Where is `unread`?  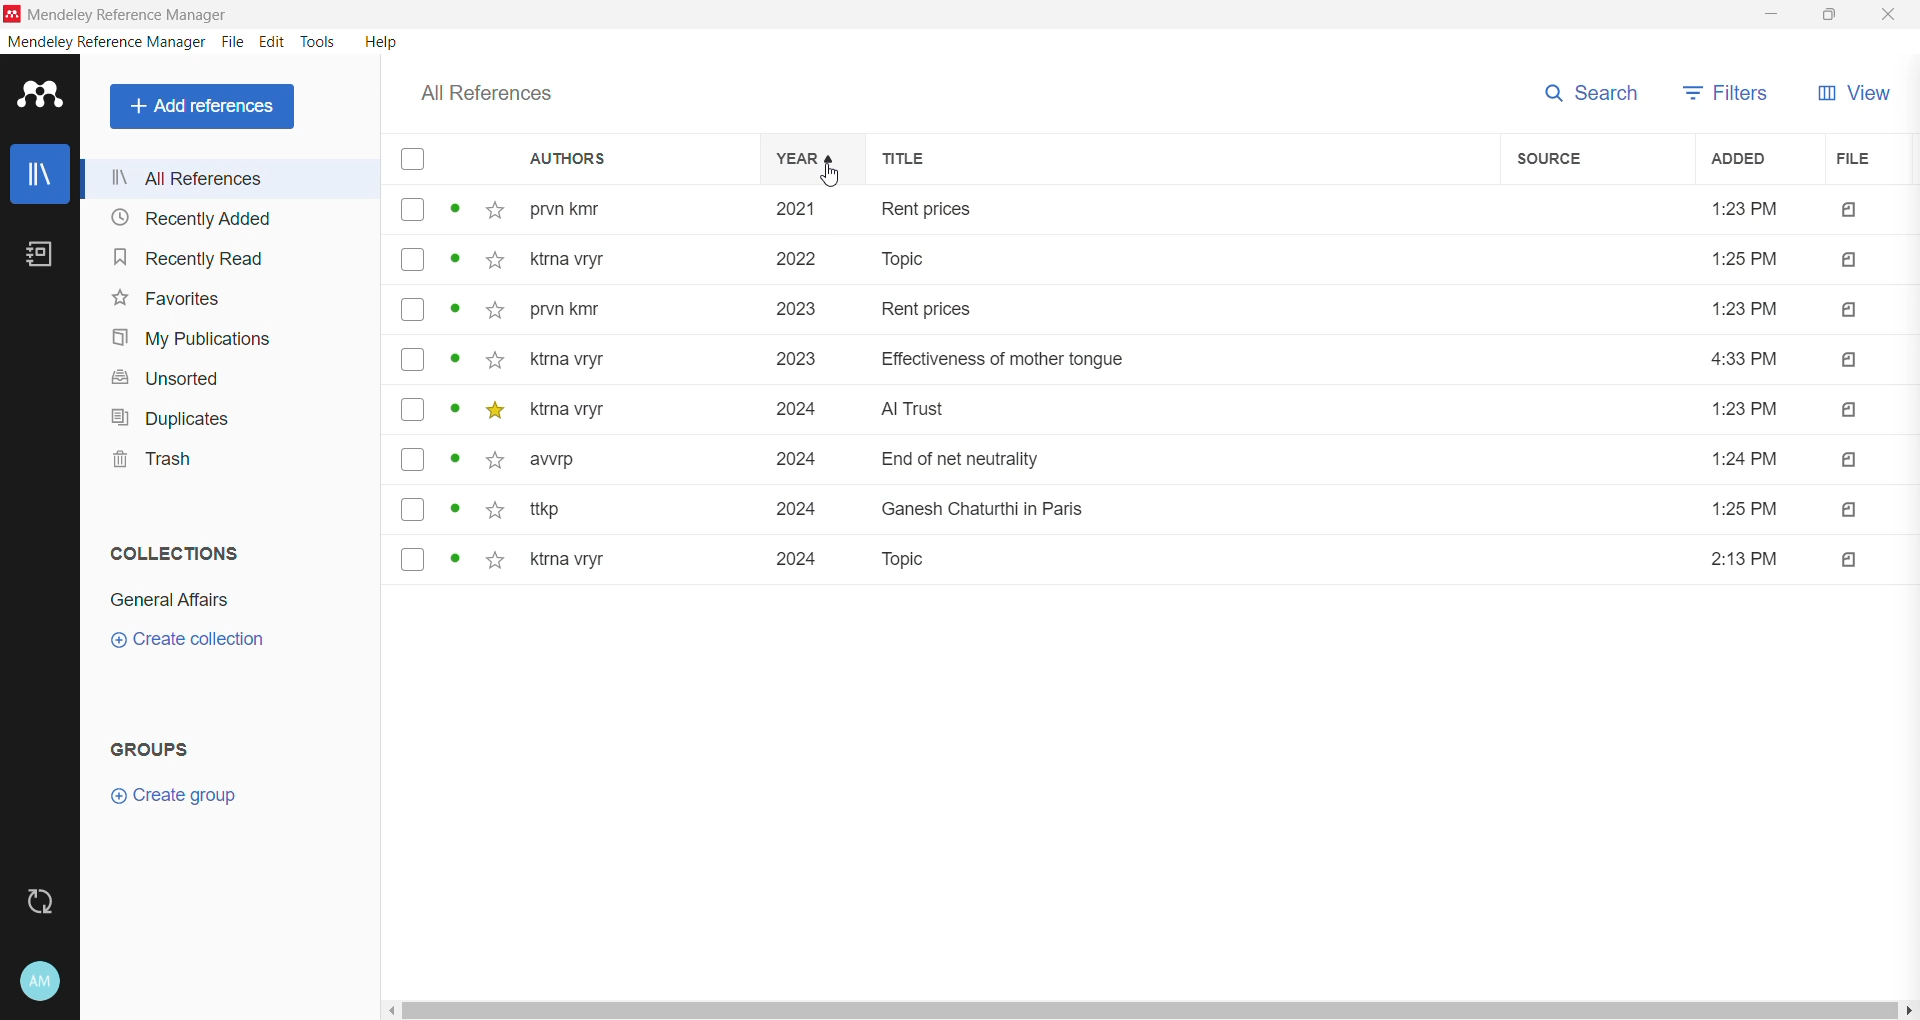 unread is located at coordinates (454, 309).